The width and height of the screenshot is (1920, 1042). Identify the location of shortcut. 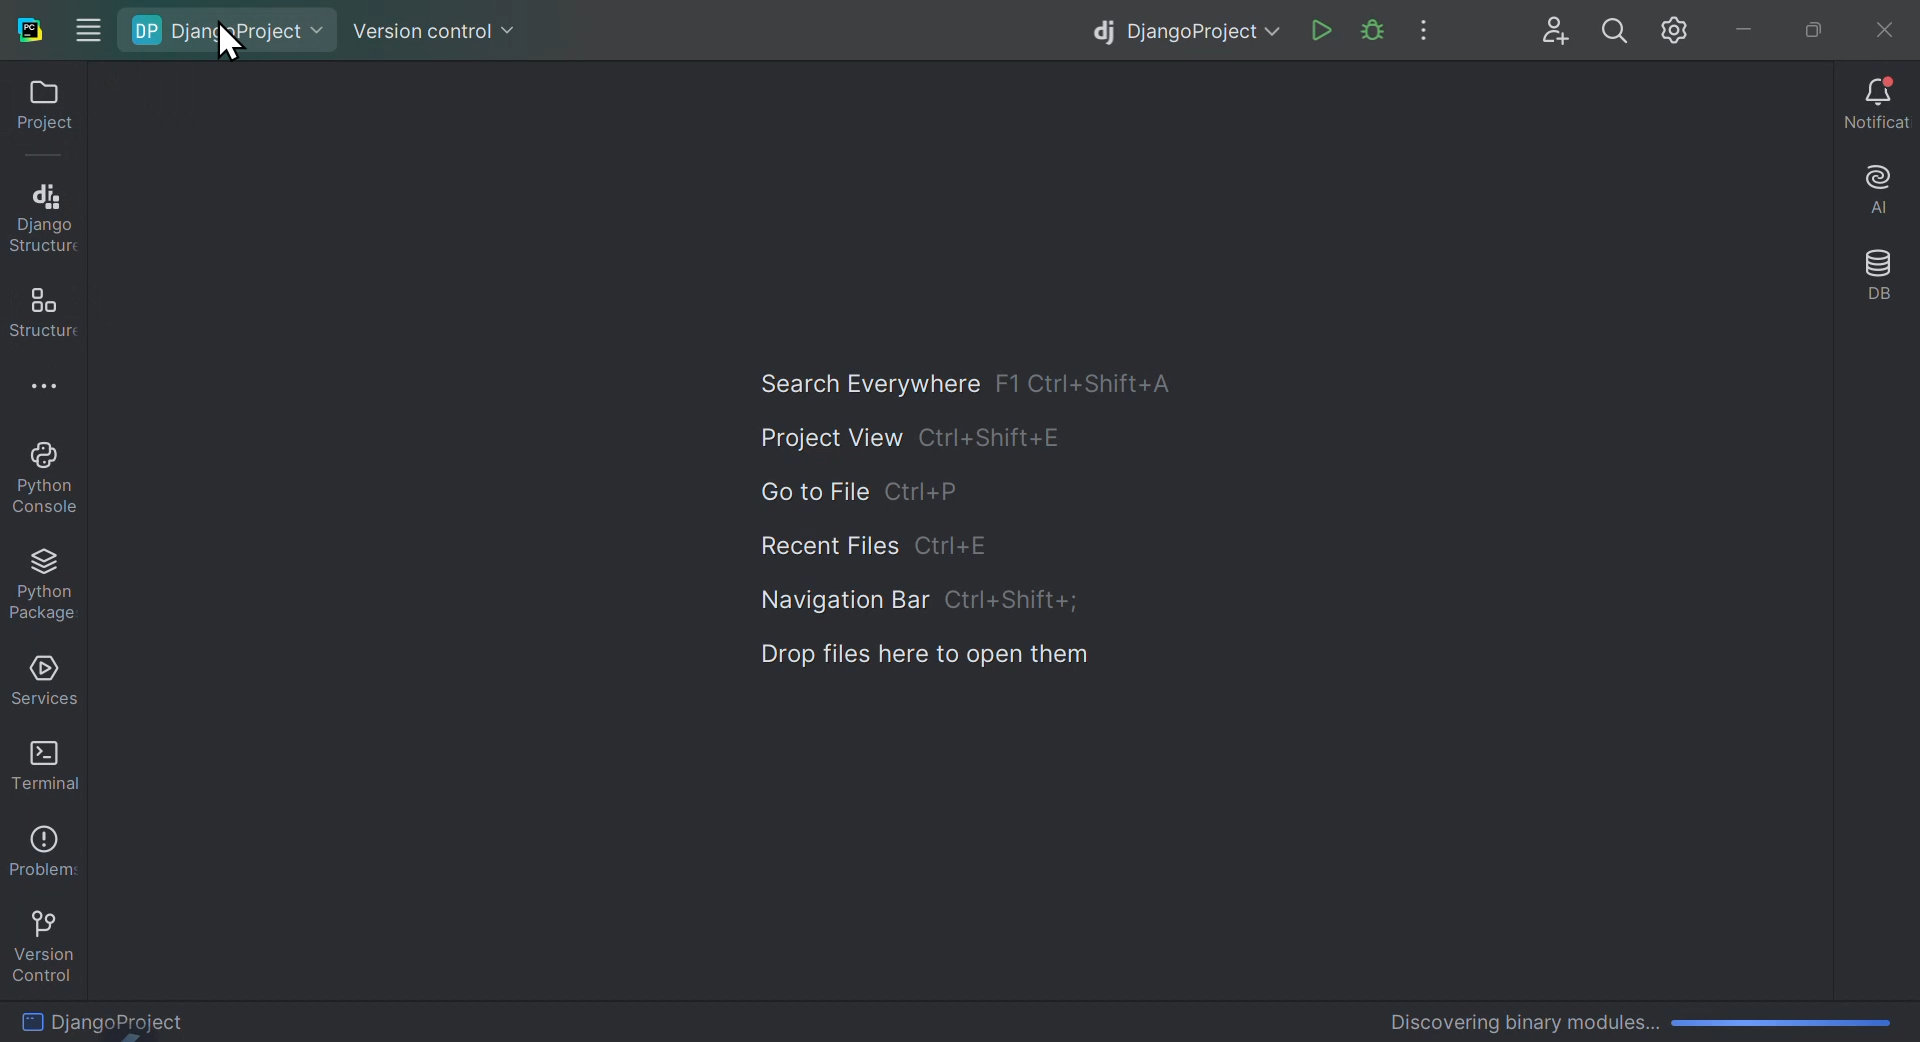
(930, 494).